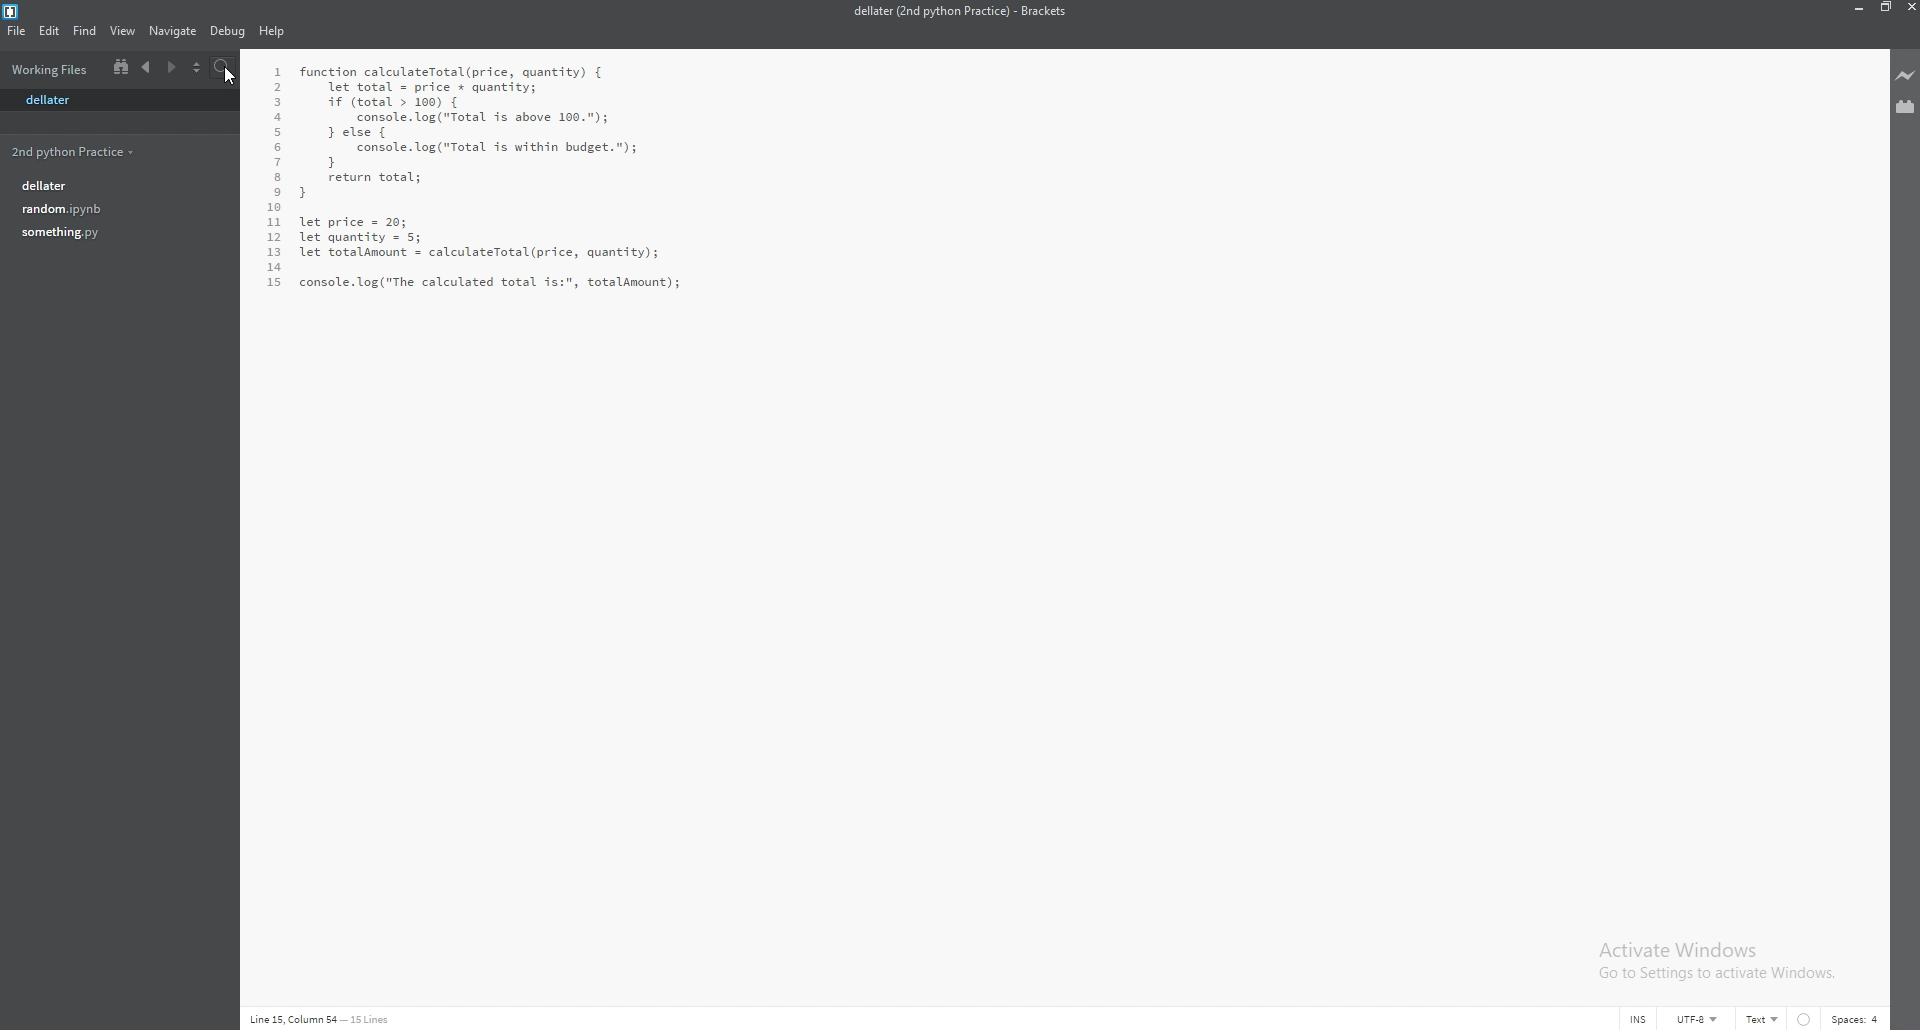  What do you see at coordinates (276, 192) in the screenshot?
I see `9` at bounding box center [276, 192].